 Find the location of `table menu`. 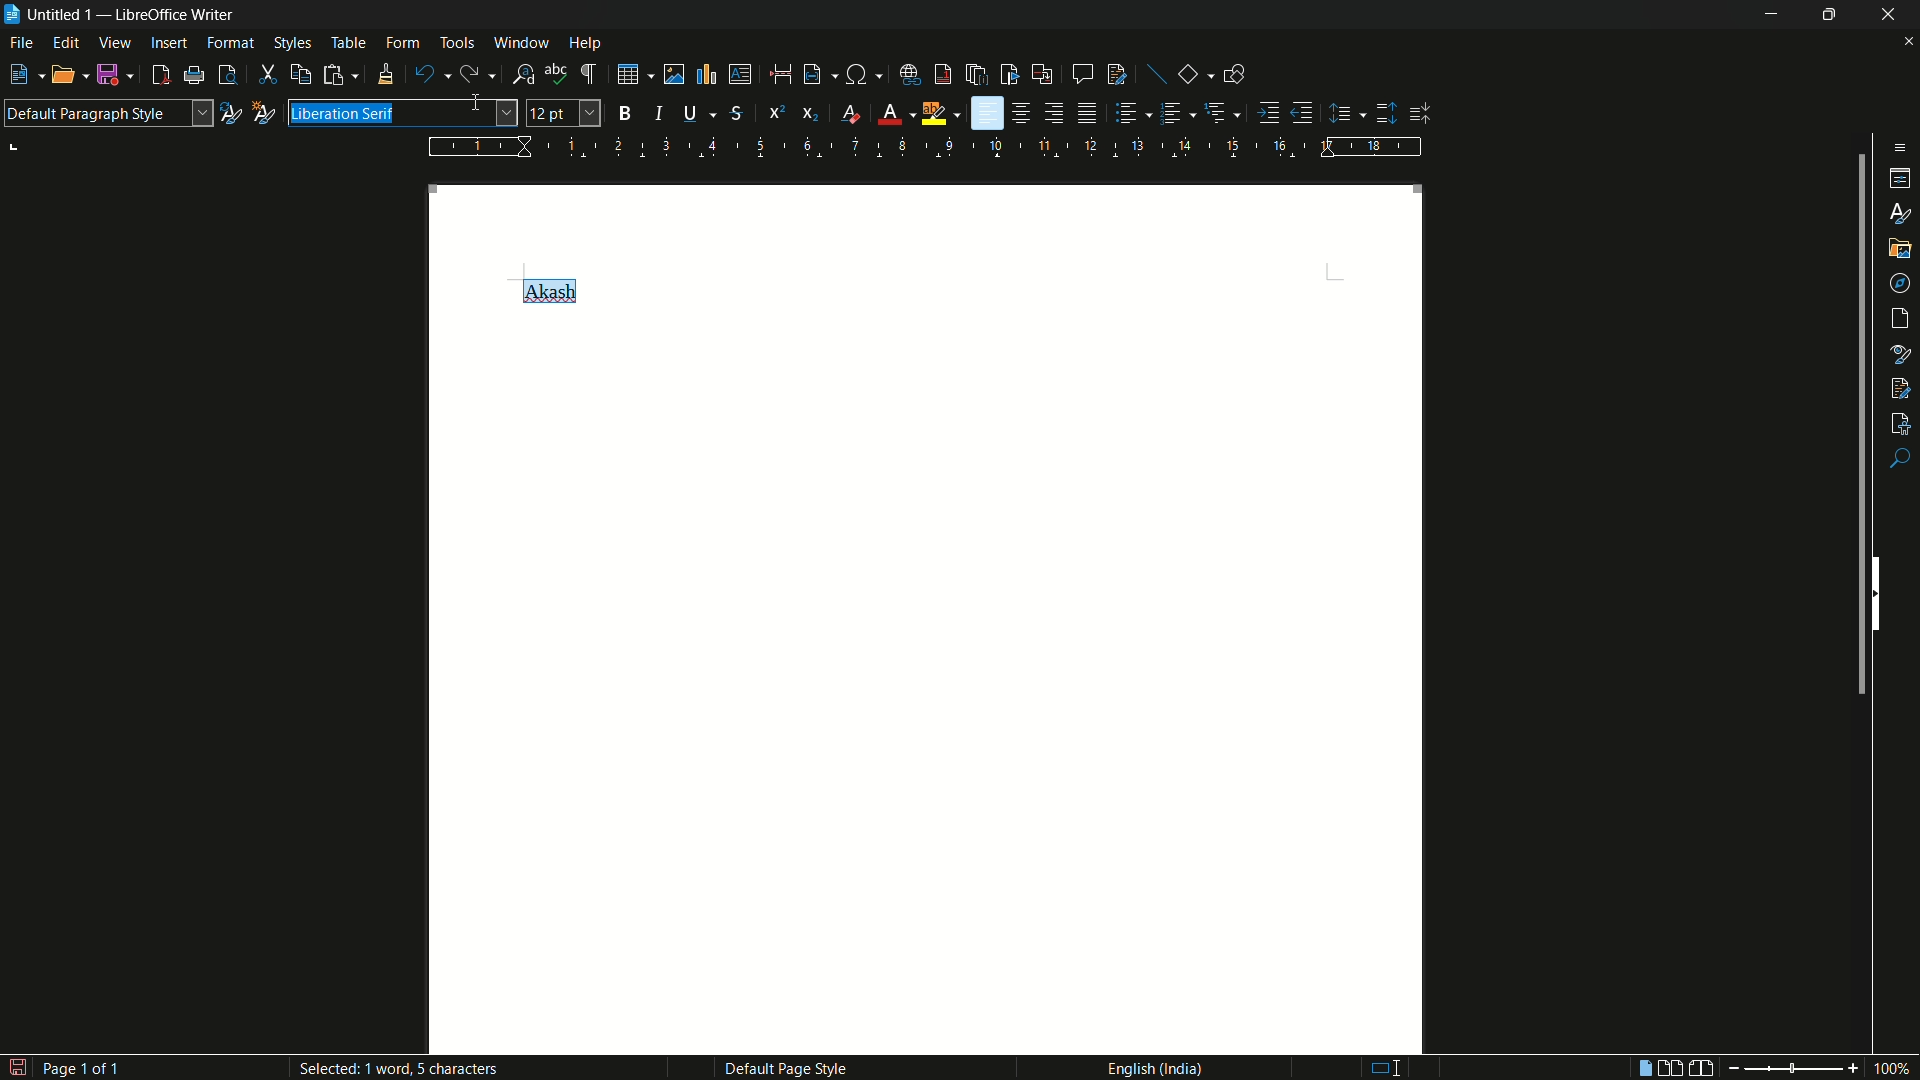

table menu is located at coordinates (348, 43).